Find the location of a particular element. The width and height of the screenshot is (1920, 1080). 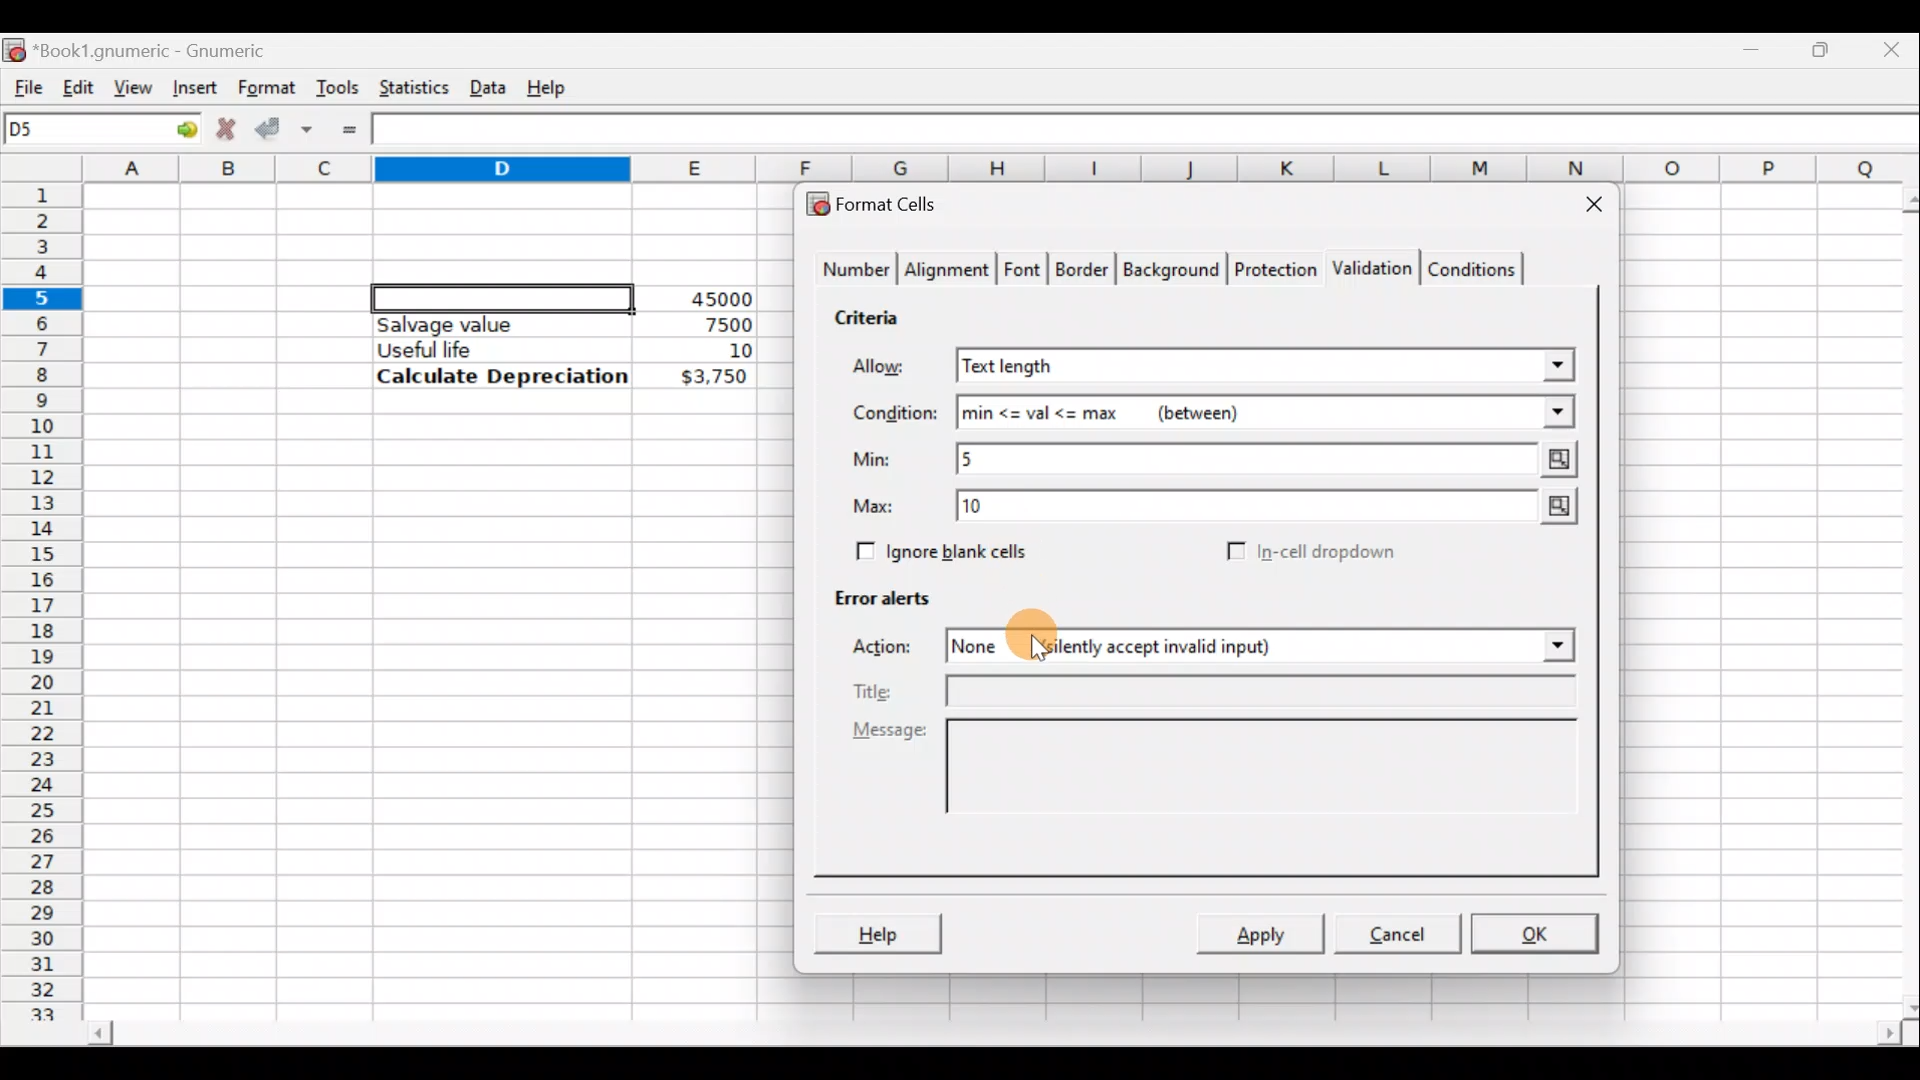

45000 is located at coordinates (714, 299).